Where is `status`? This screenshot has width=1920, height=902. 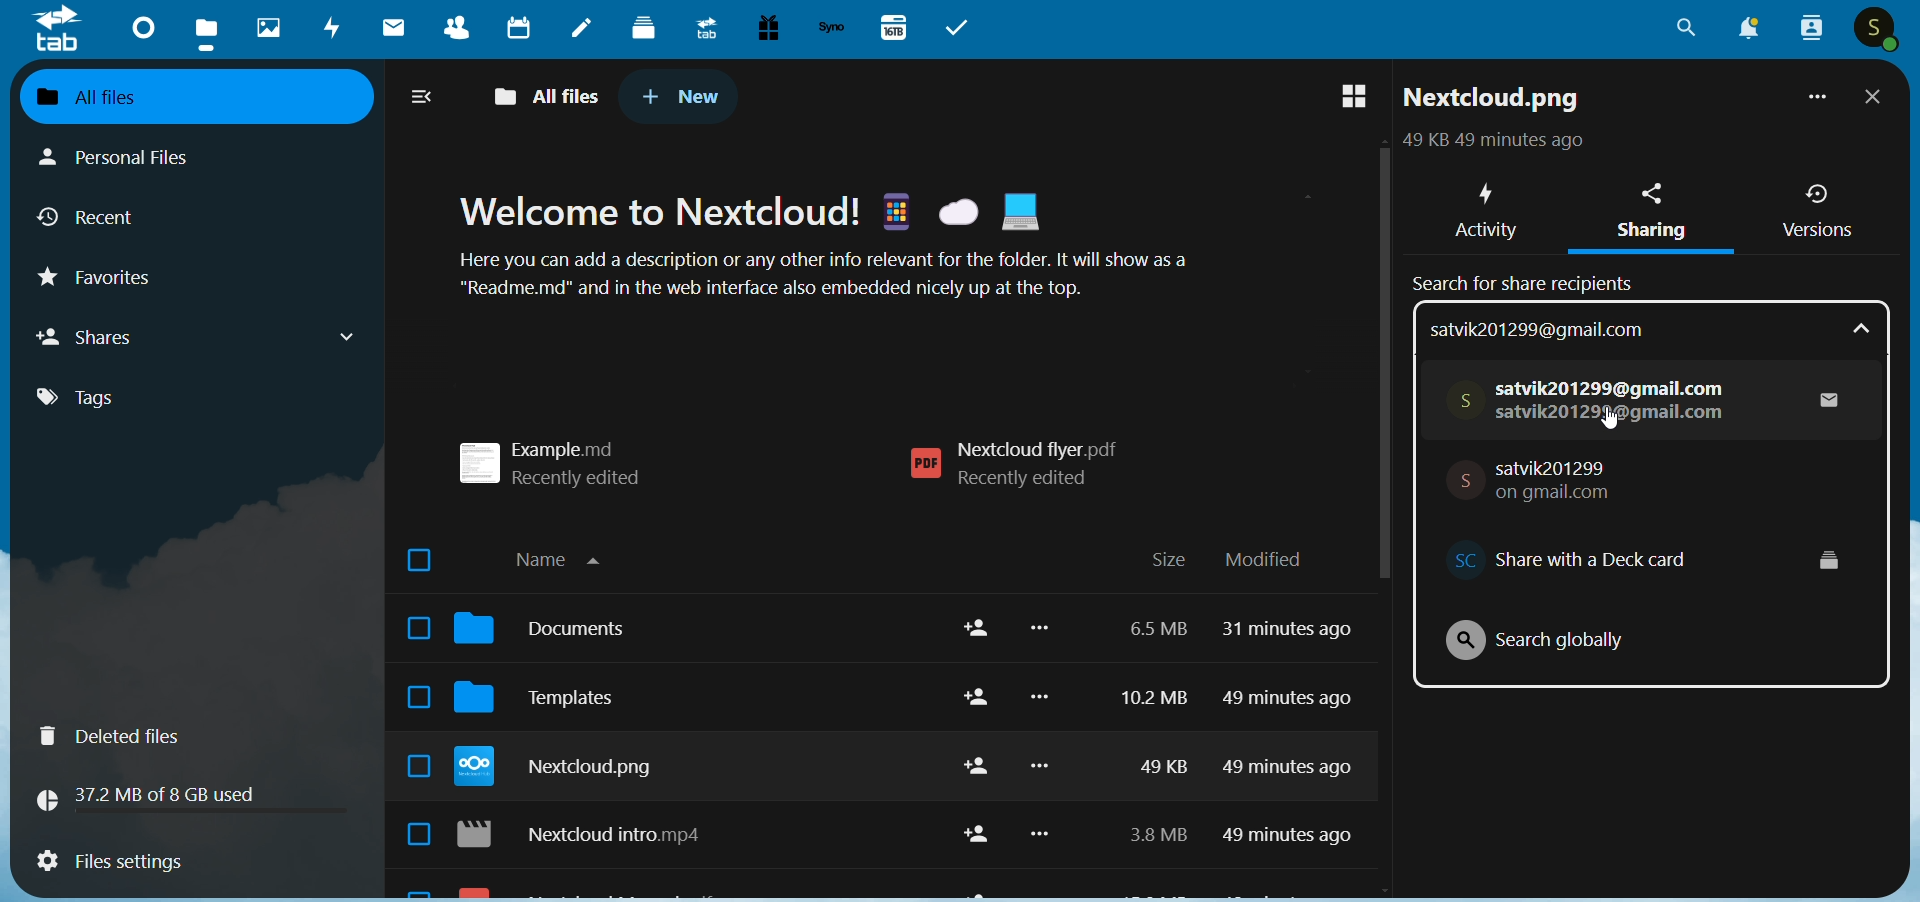 status is located at coordinates (1489, 143).